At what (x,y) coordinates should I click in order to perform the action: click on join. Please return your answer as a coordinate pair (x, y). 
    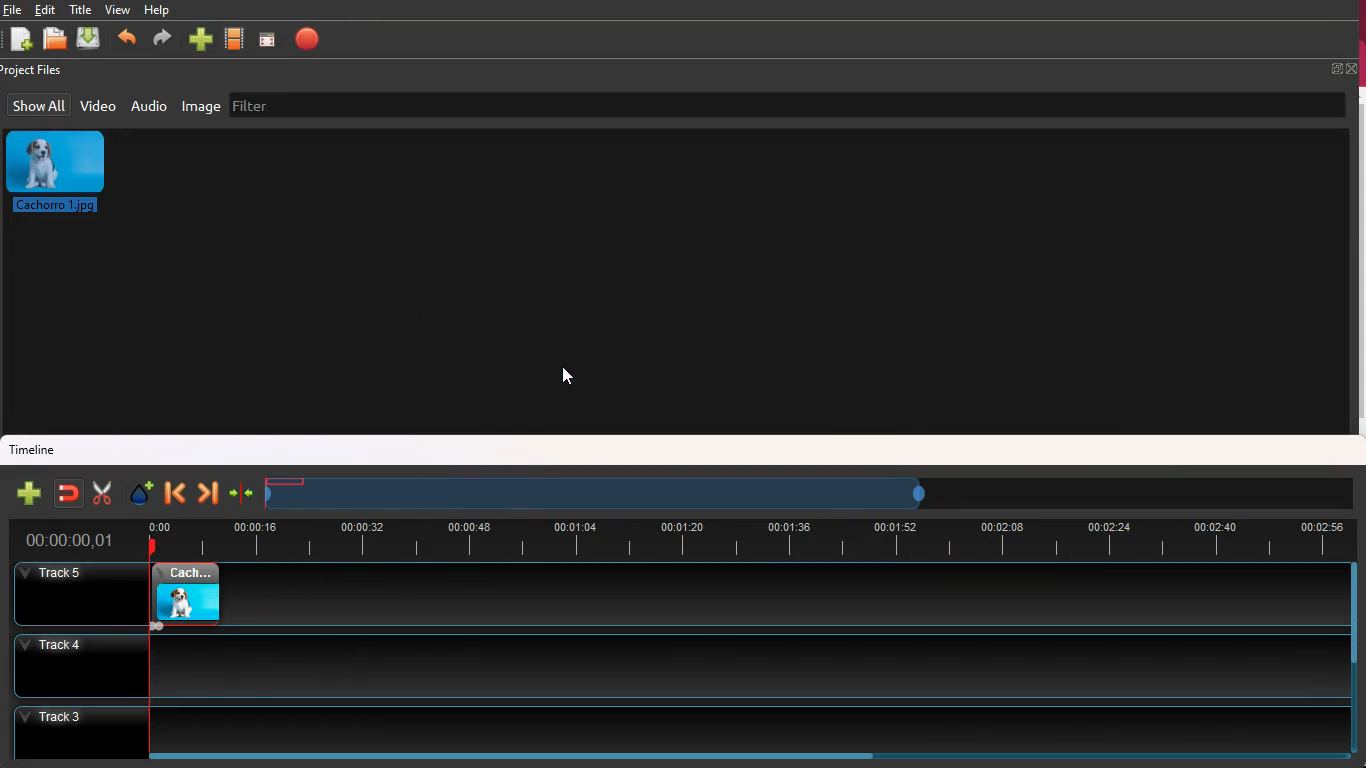
    Looking at the image, I should click on (70, 493).